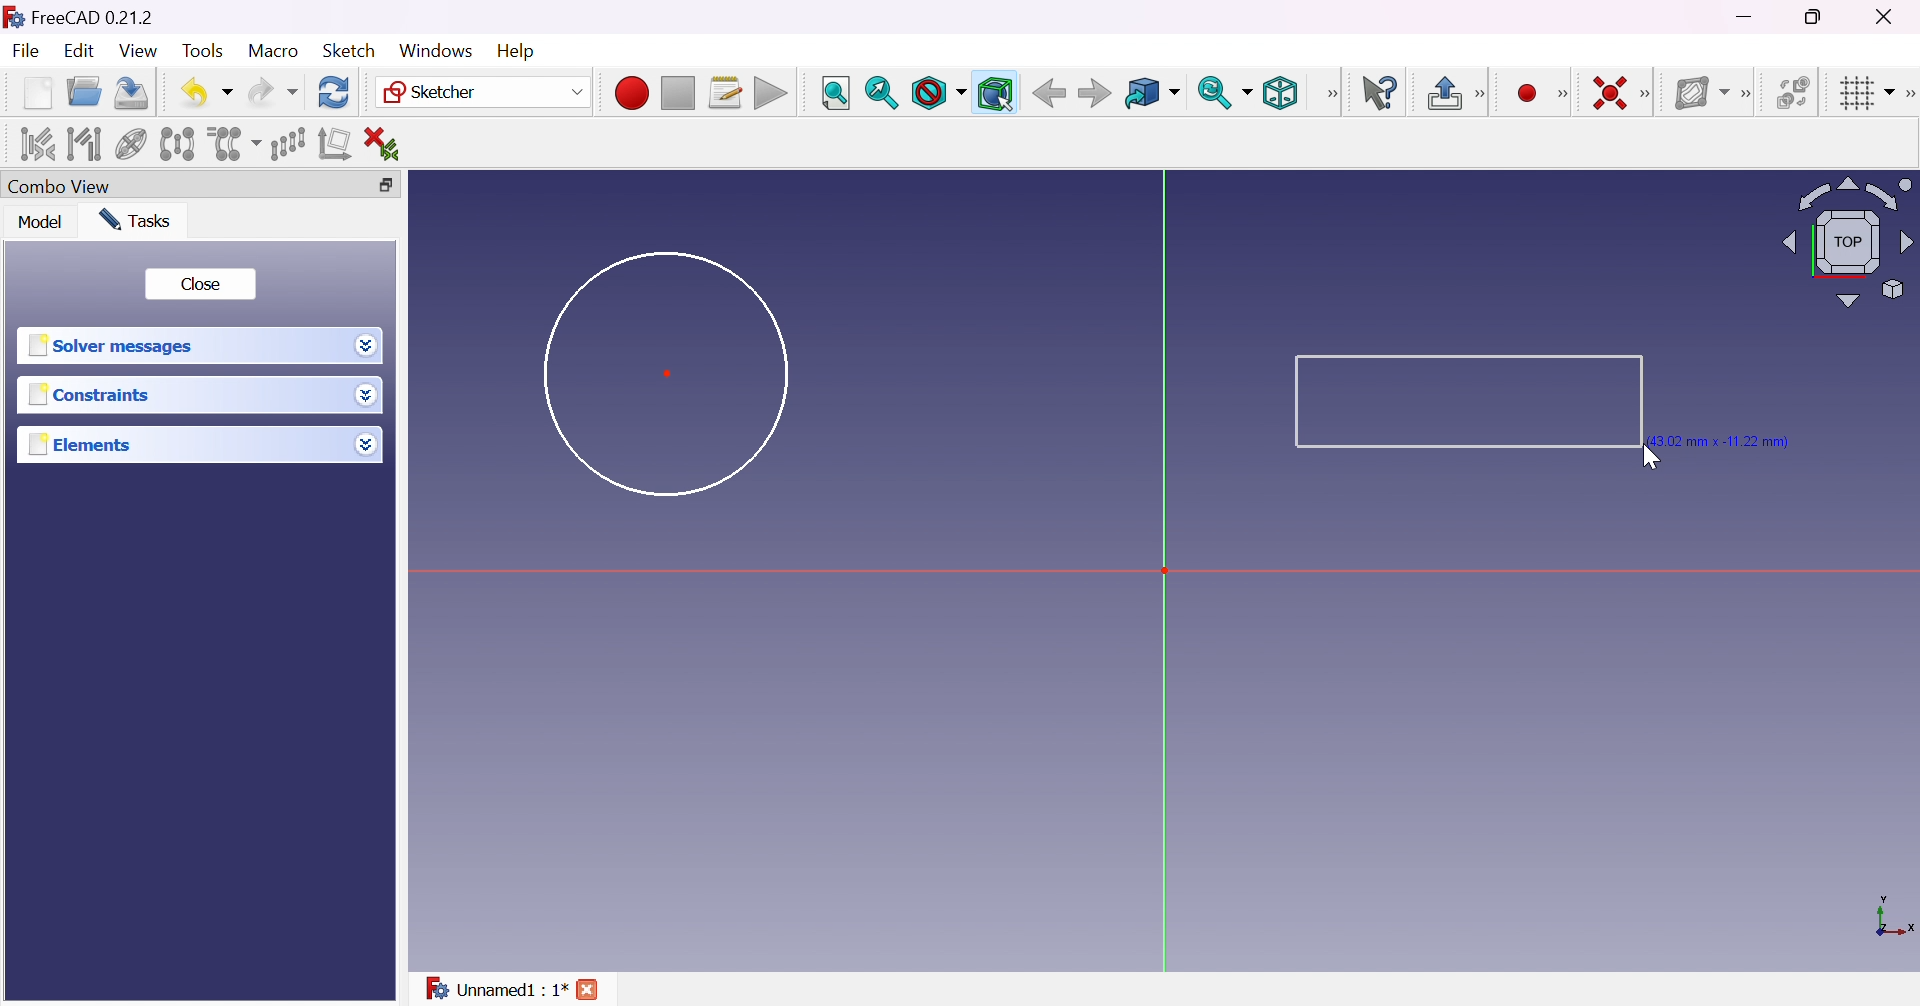 The image size is (1920, 1006). I want to click on Remove axes alignment, so click(335, 145).